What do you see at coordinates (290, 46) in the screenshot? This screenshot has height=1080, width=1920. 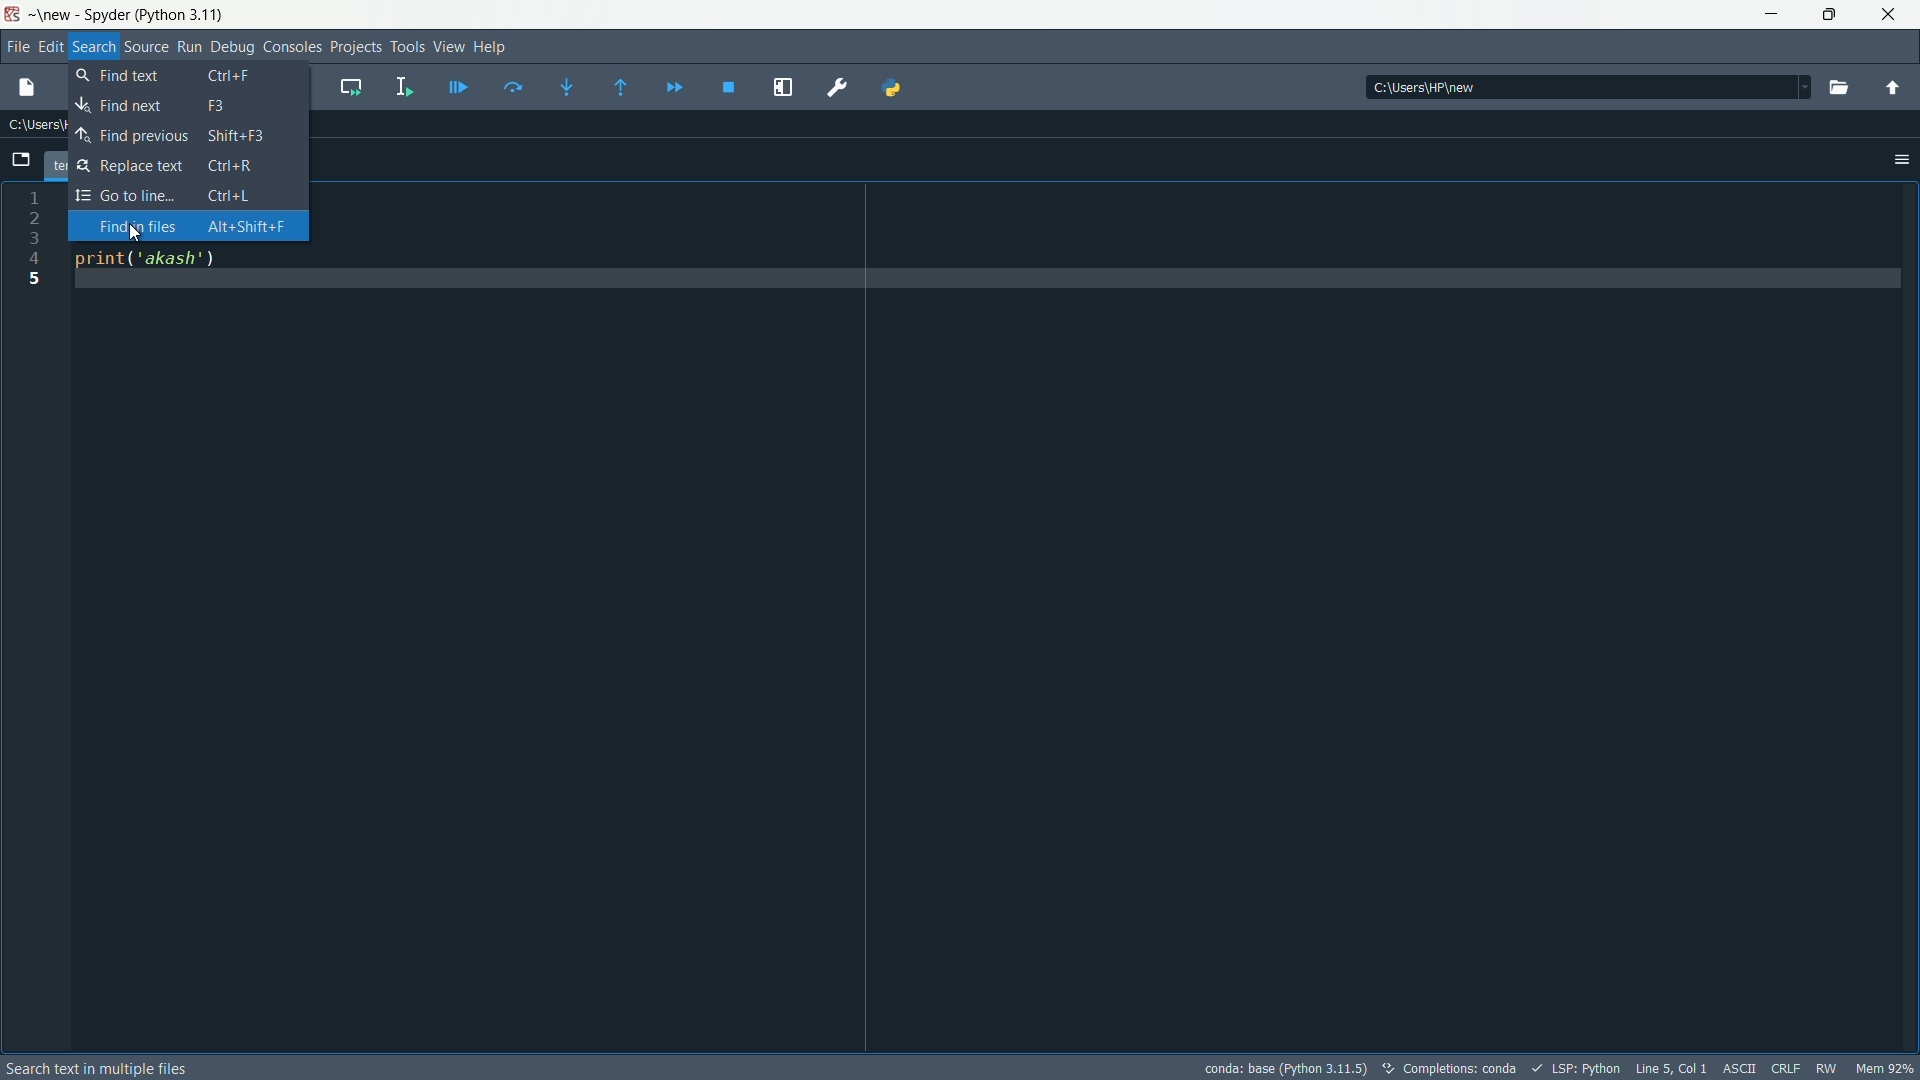 I see `Consoles Menu` at bounding box center [290, 46].